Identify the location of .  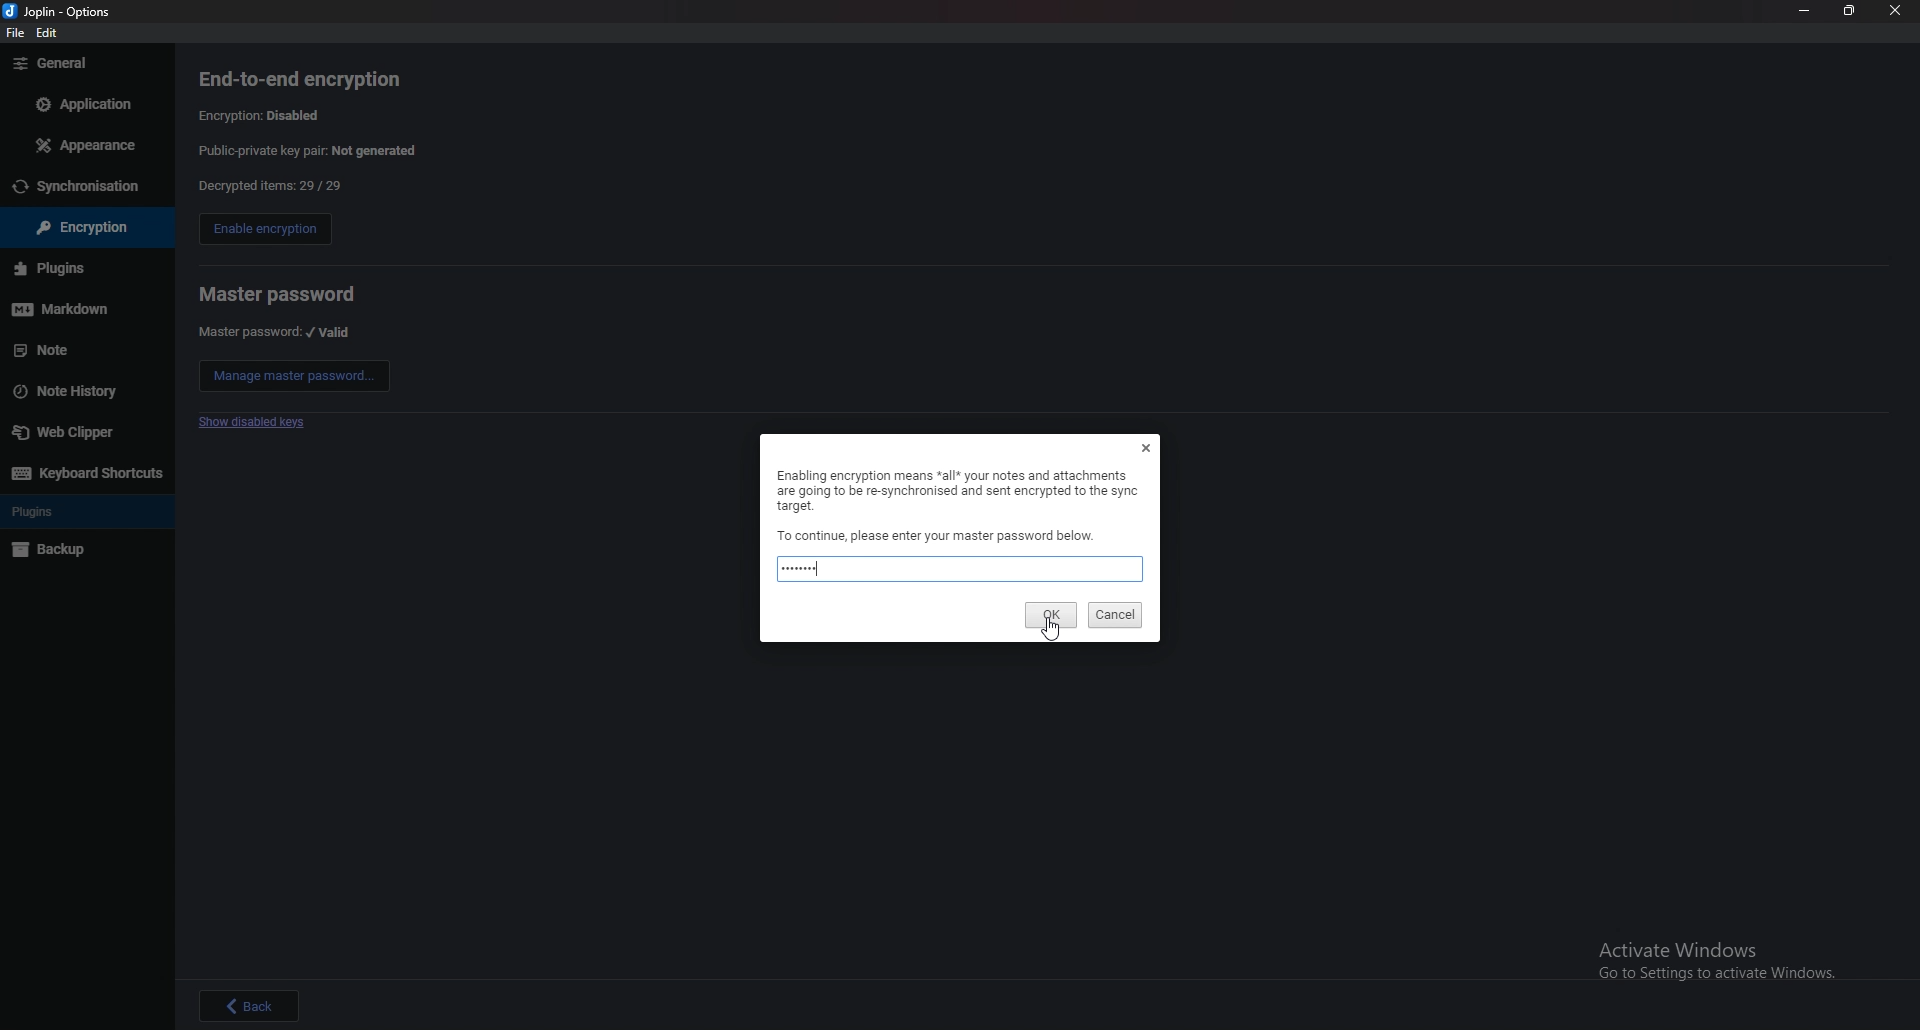
(1801, 12).